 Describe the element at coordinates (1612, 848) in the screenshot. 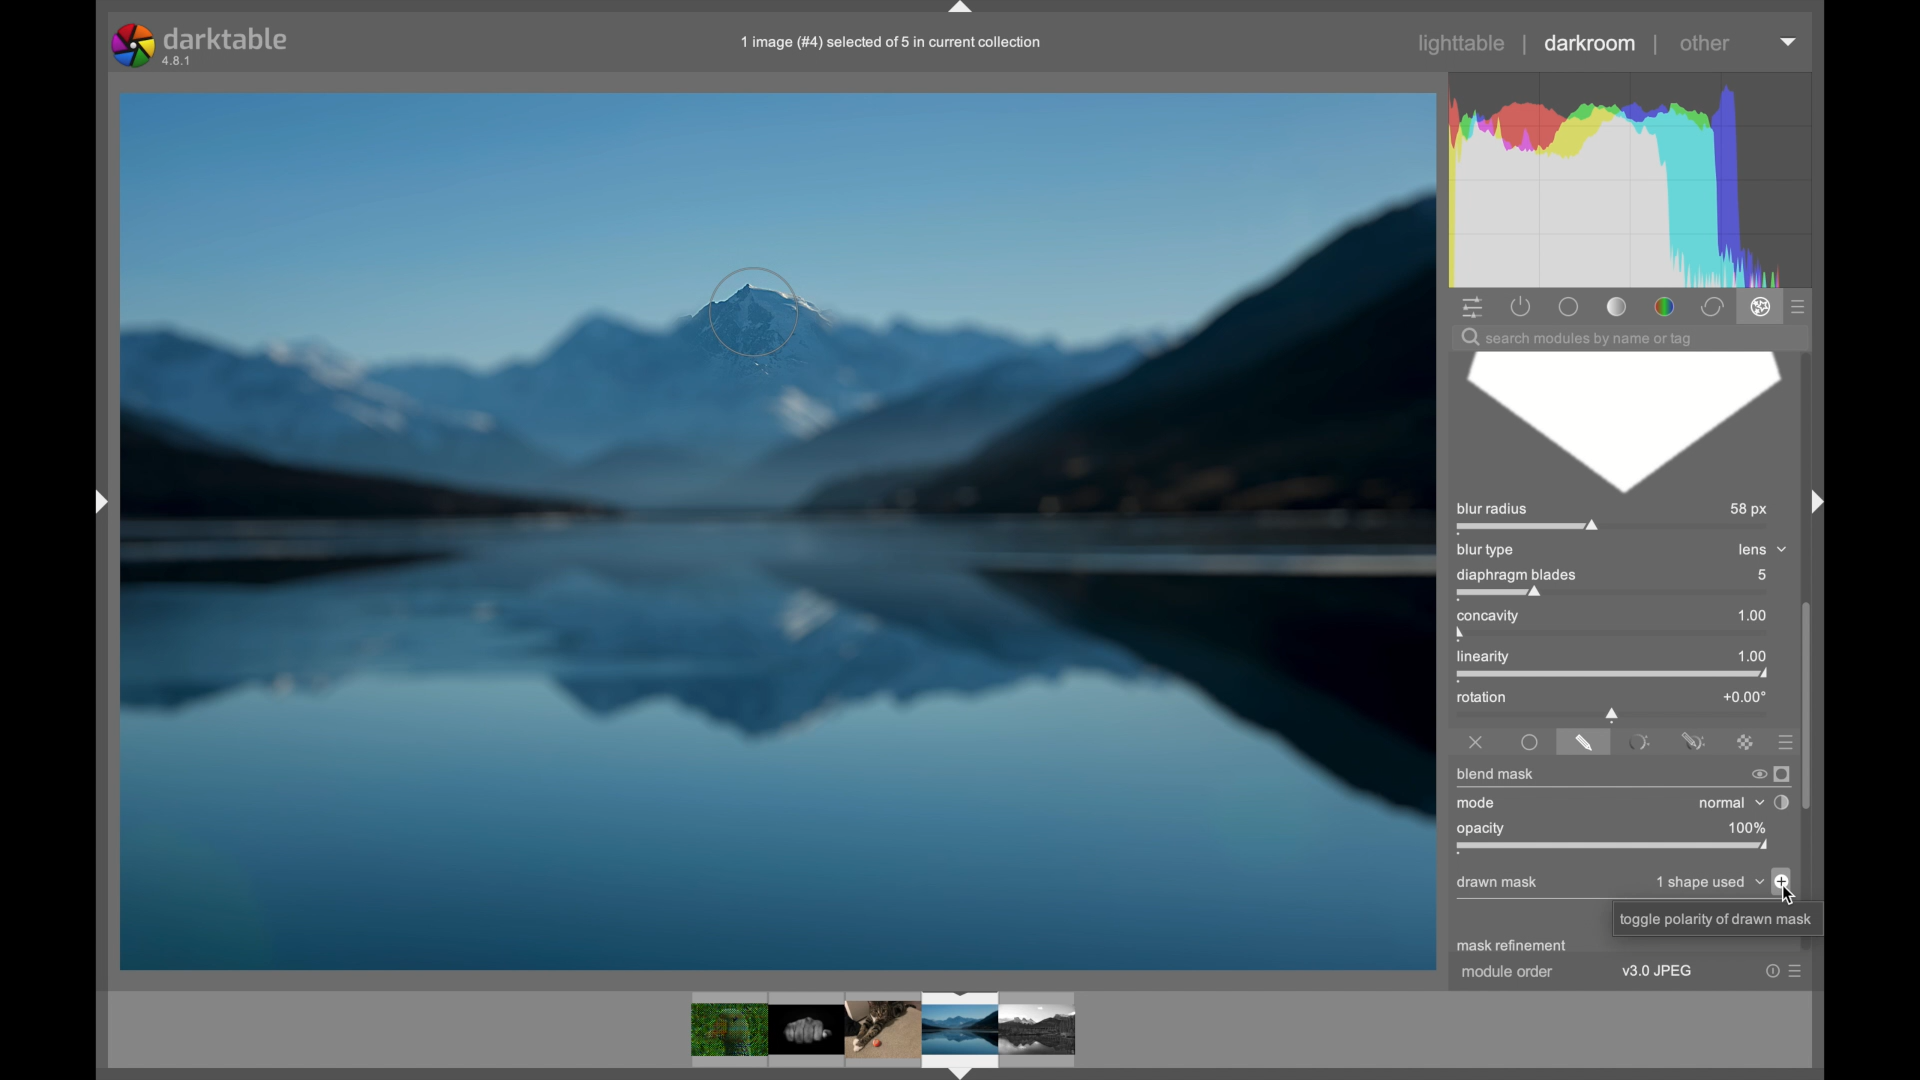

I see `opacity` at that location.